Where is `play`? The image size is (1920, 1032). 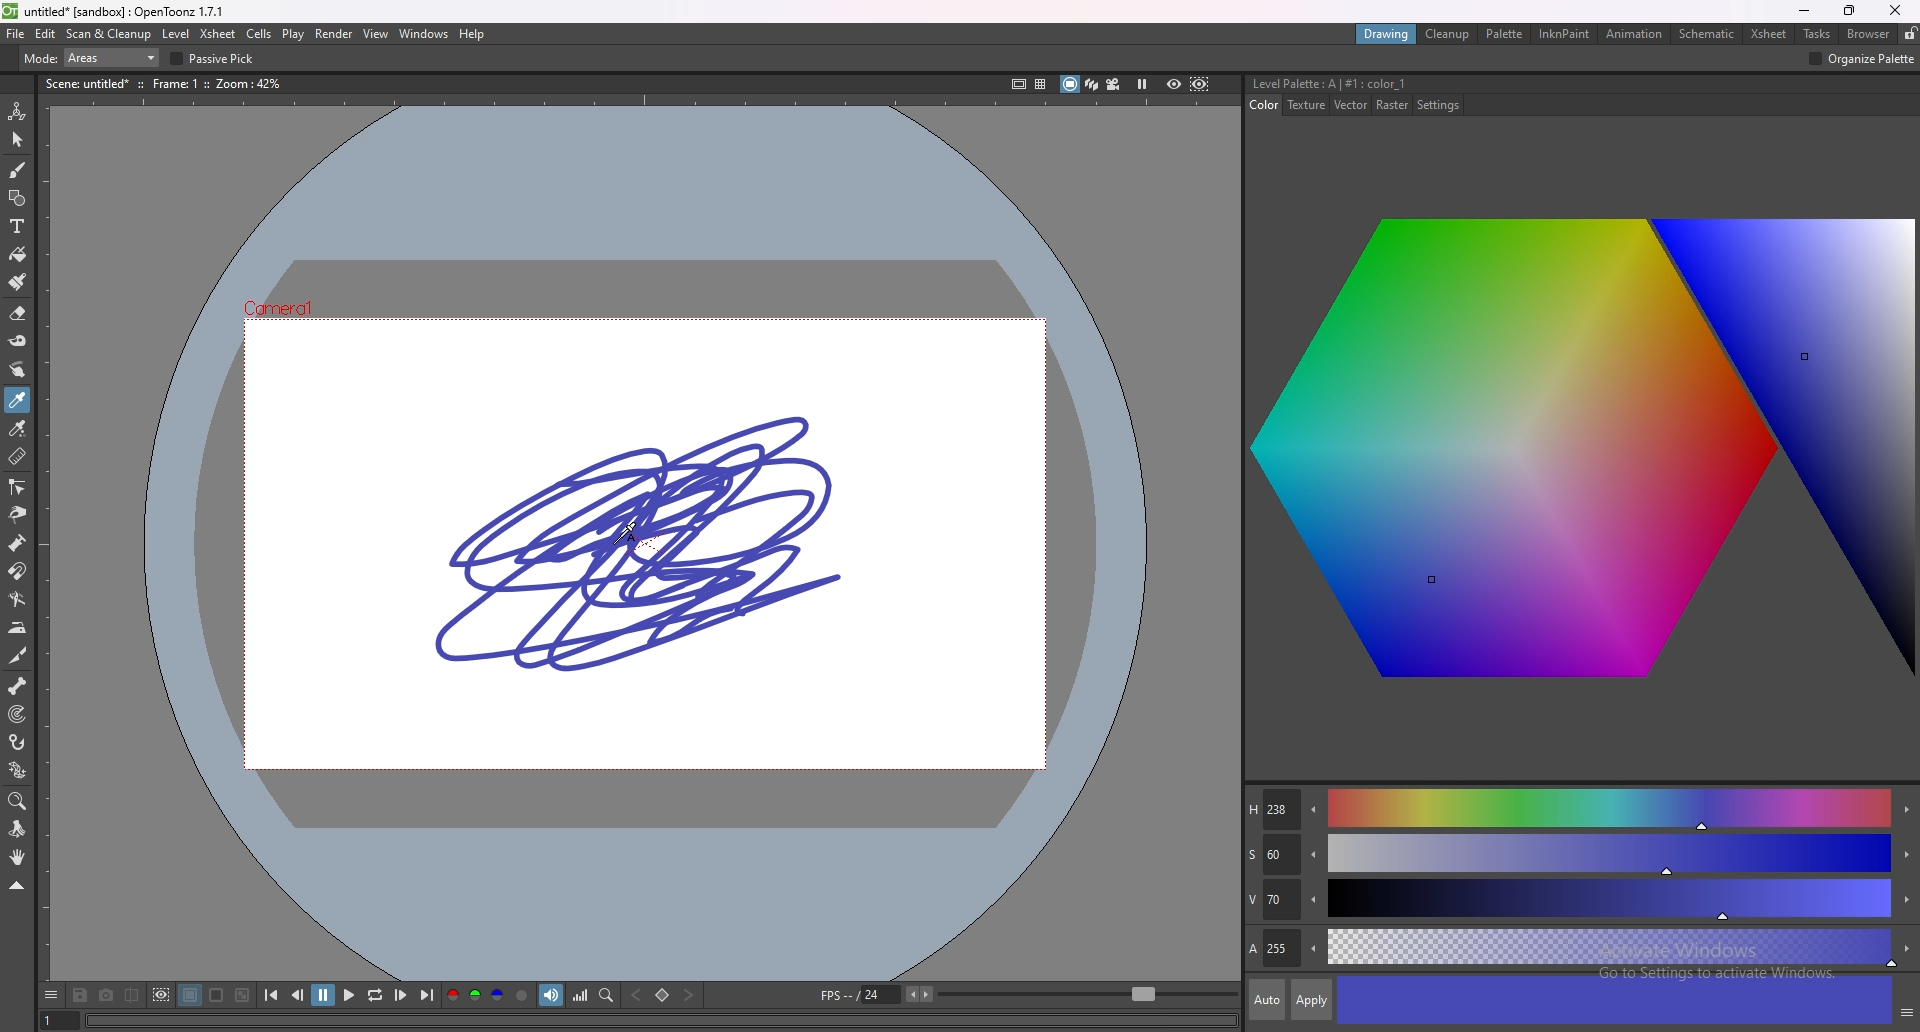
play is located at coordinates (349, 994).